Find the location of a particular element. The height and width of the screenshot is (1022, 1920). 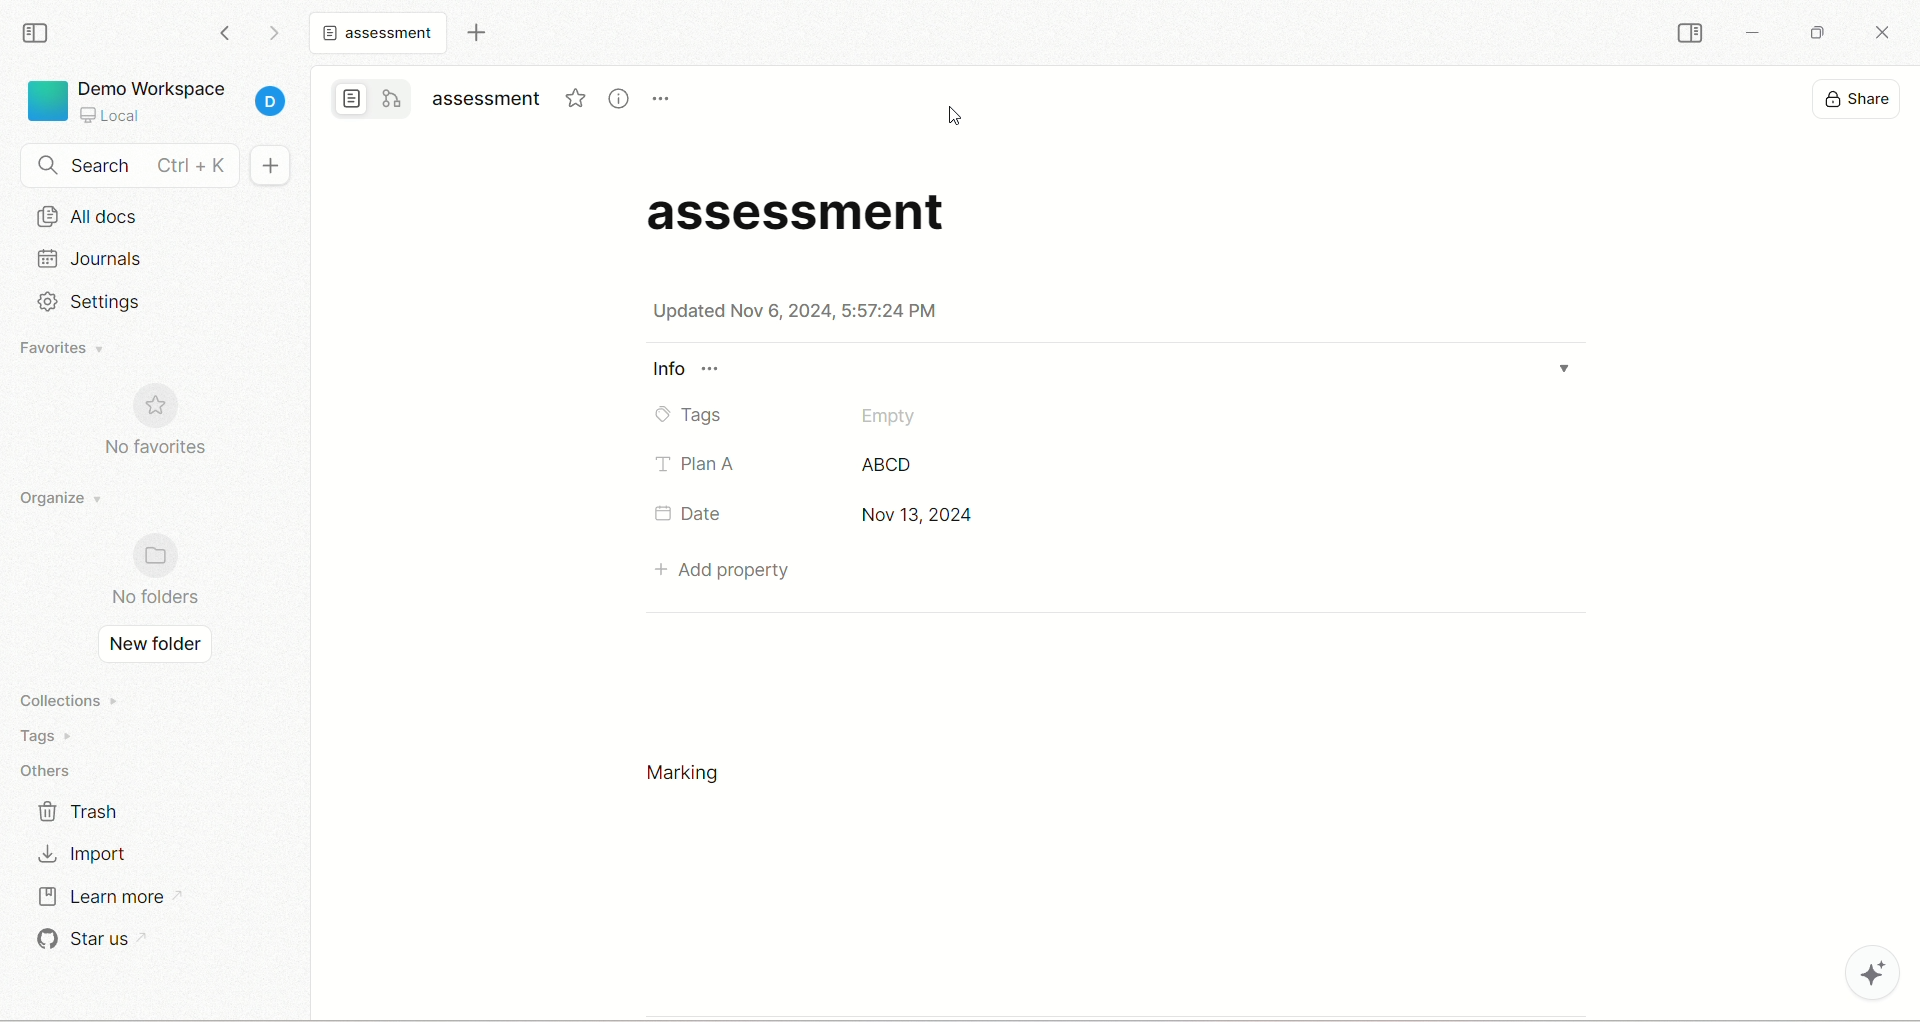

icon is located at coordinates (159, 406).